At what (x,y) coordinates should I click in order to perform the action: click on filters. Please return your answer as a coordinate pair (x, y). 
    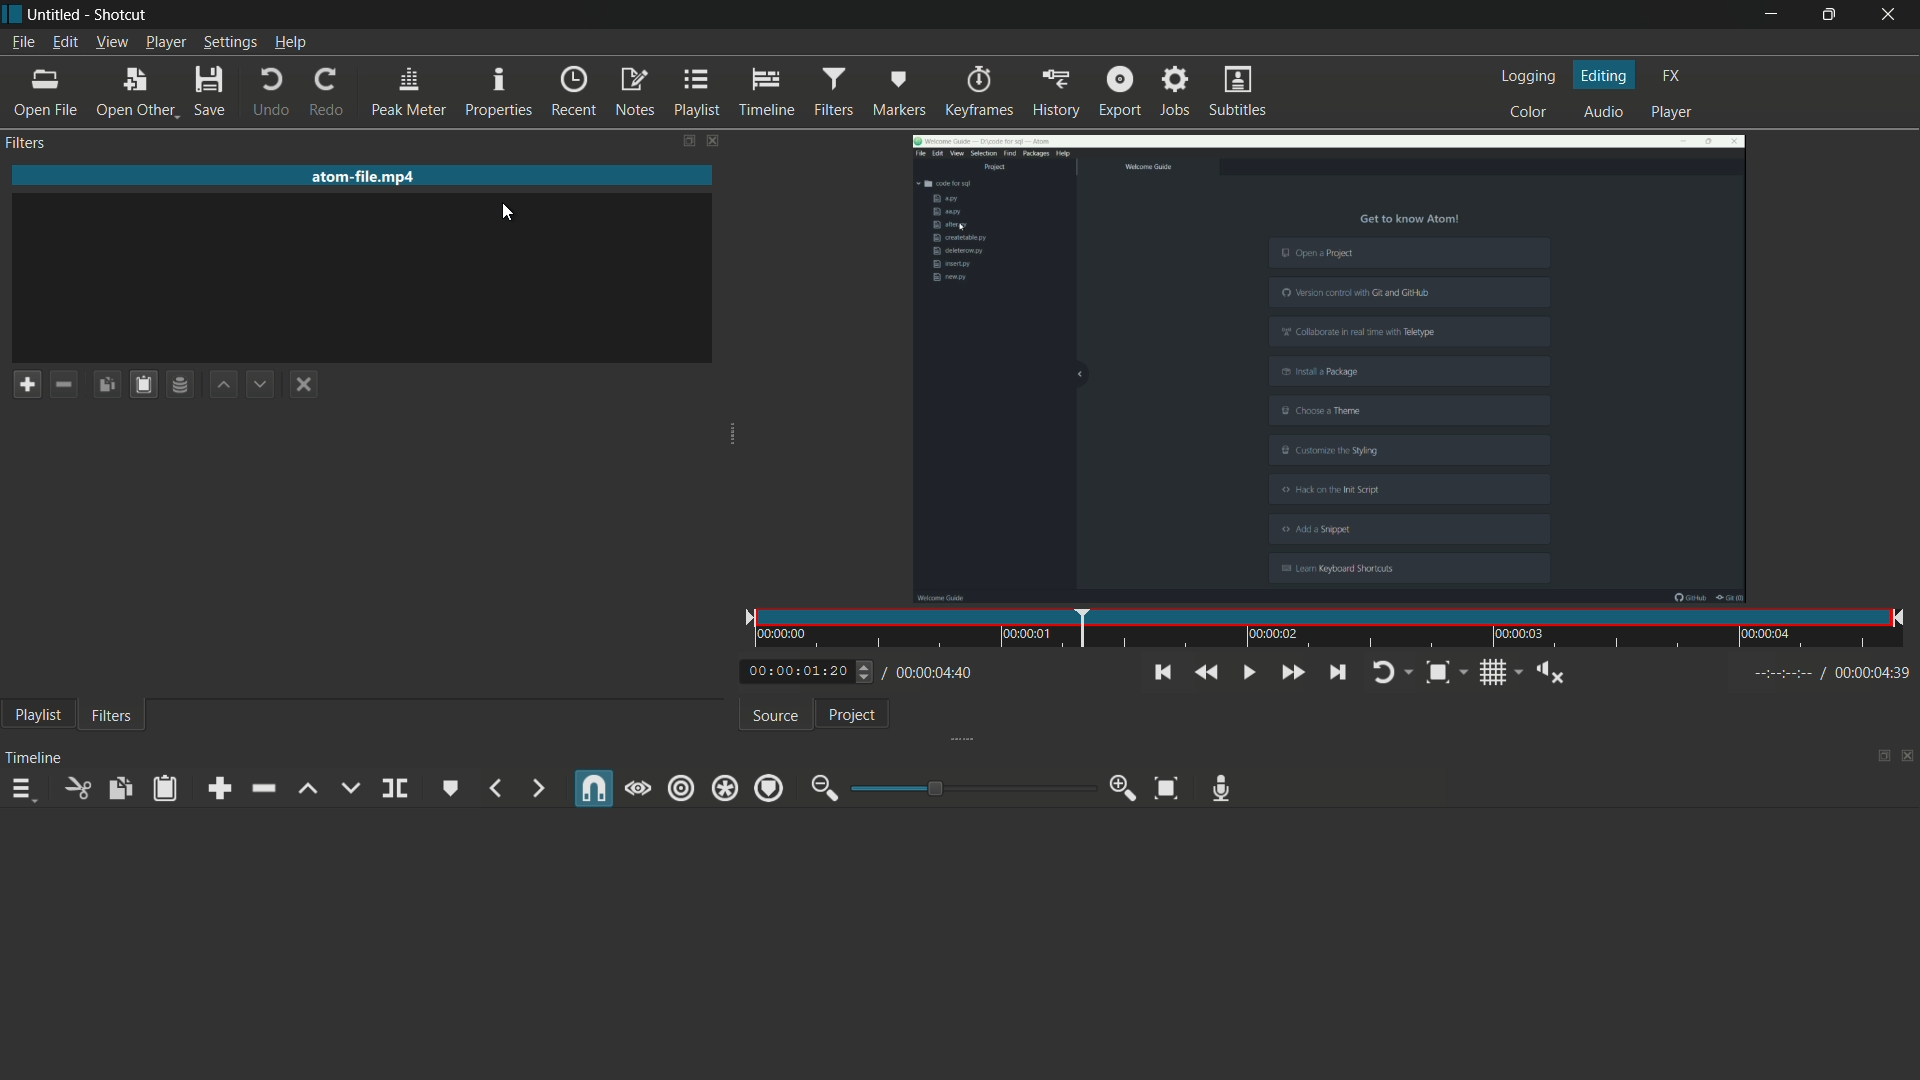
    Looking at the image, I should click on (833, 92).